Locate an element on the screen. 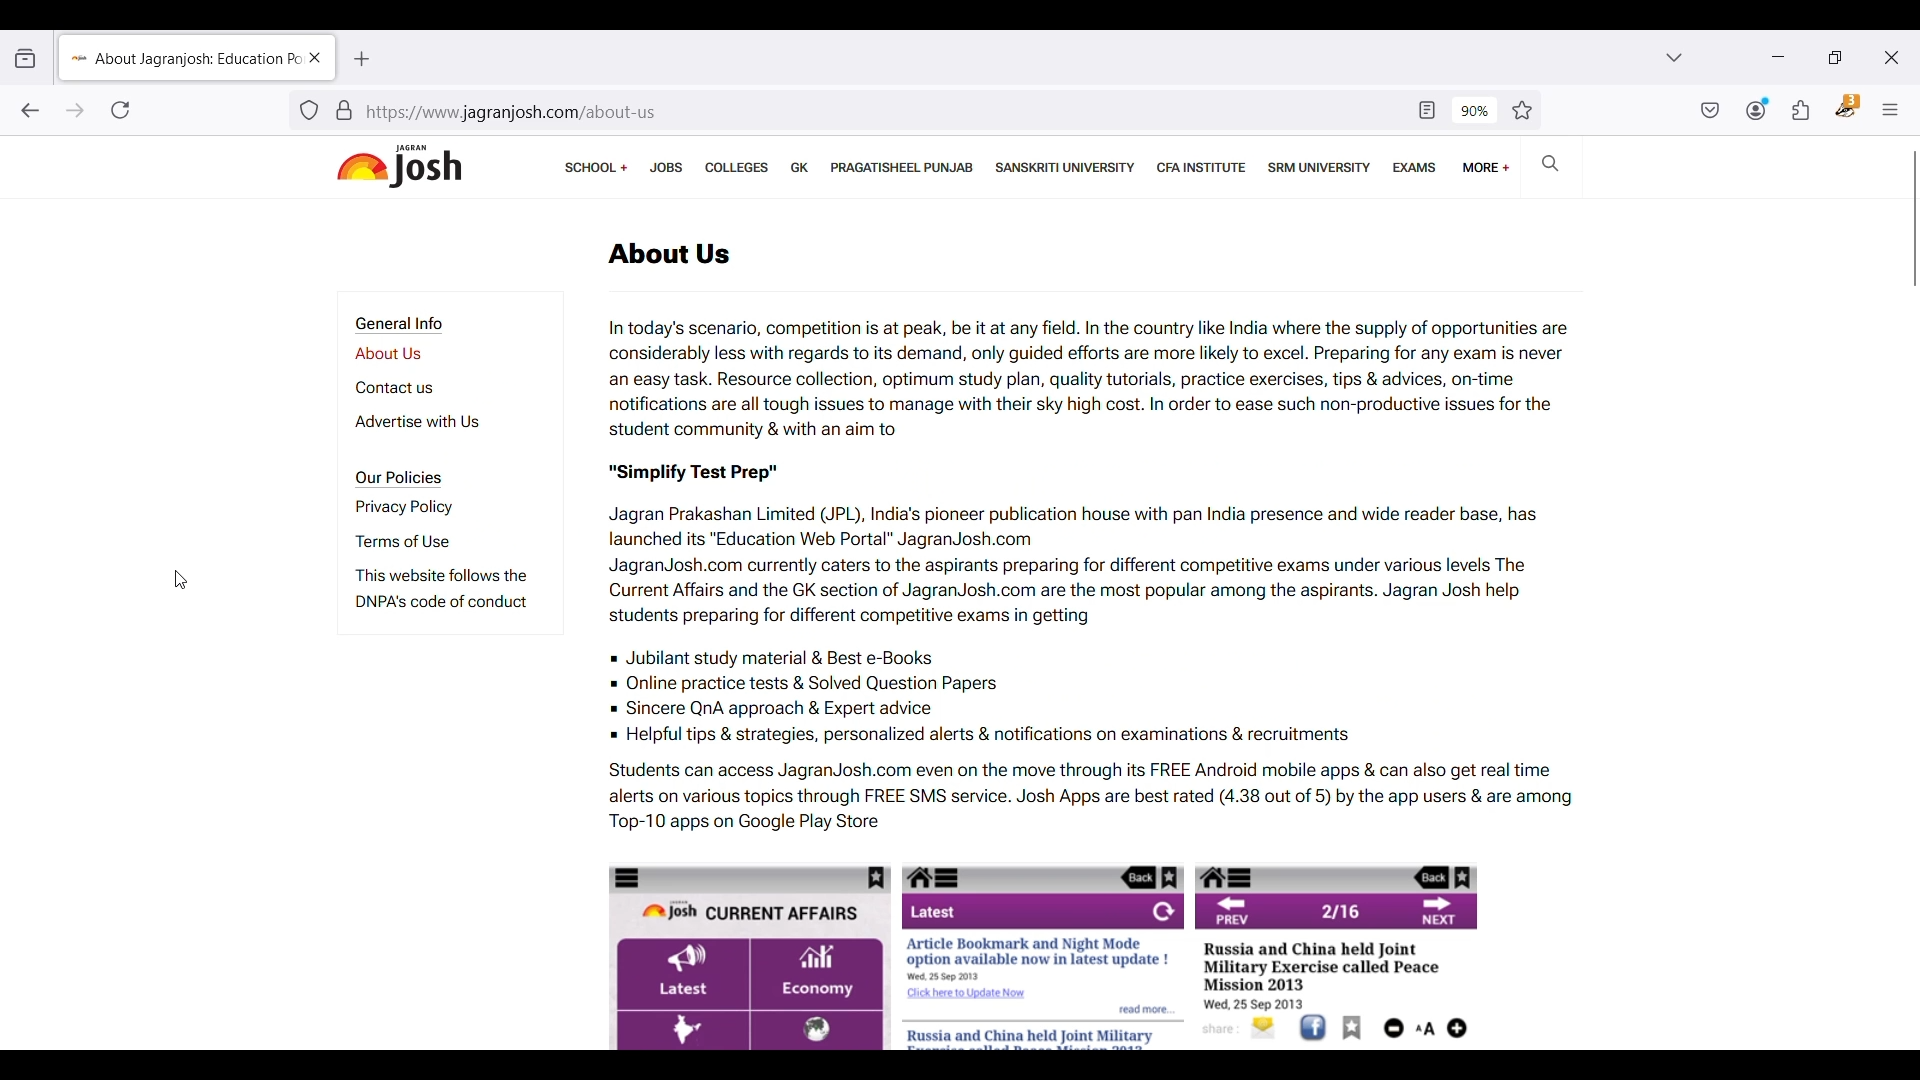 This screenshot has width=1920, height=1080. Jagran josh logo is located at coordinates (399, 167).